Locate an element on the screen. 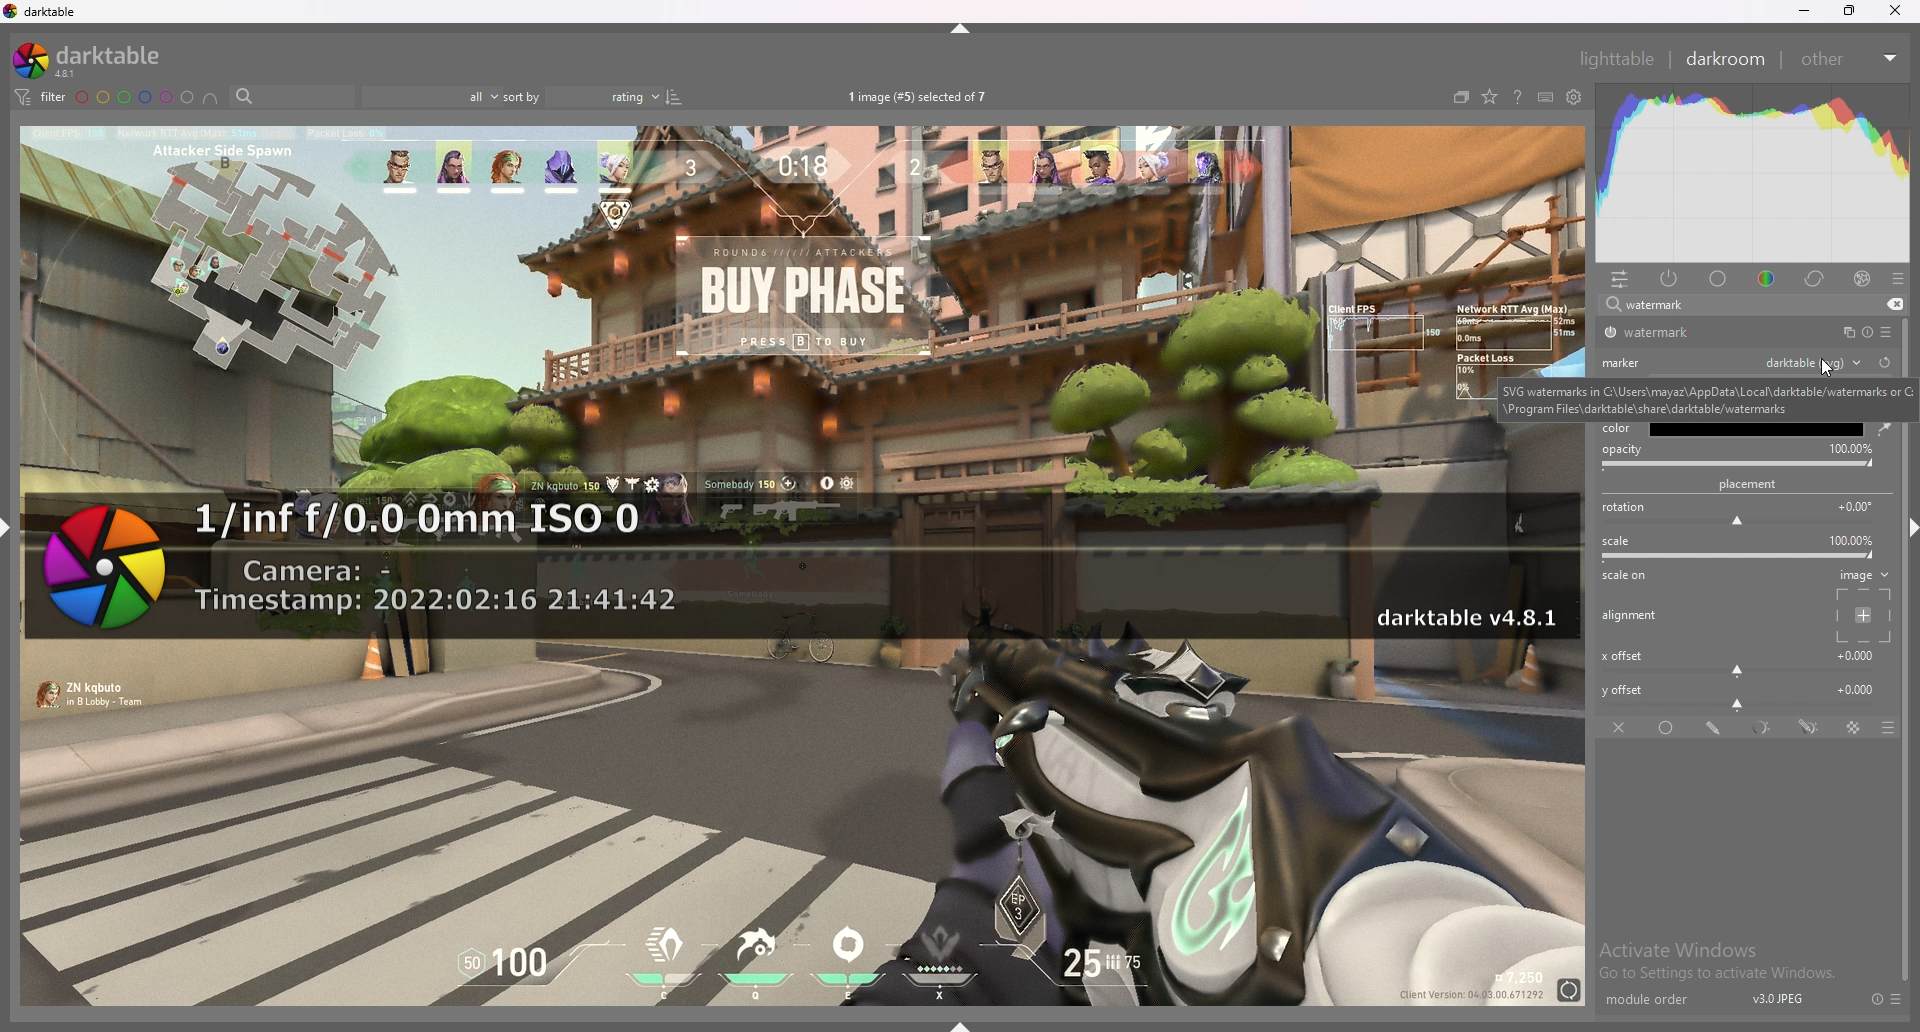 This screenshot has width=1920, height=1032. base is located at coordinates (1719, 279).